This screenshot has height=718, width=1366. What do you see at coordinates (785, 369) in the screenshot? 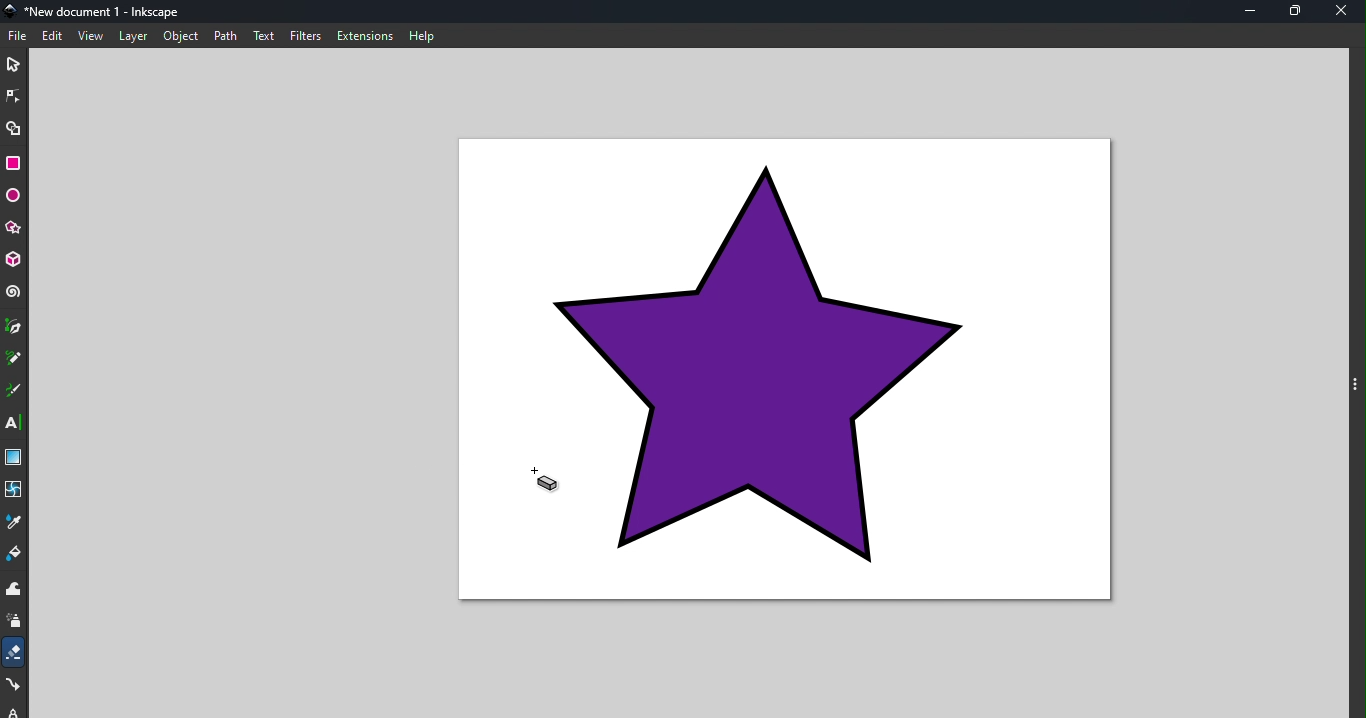
I see `canvas` at bounding box center [785, 369].